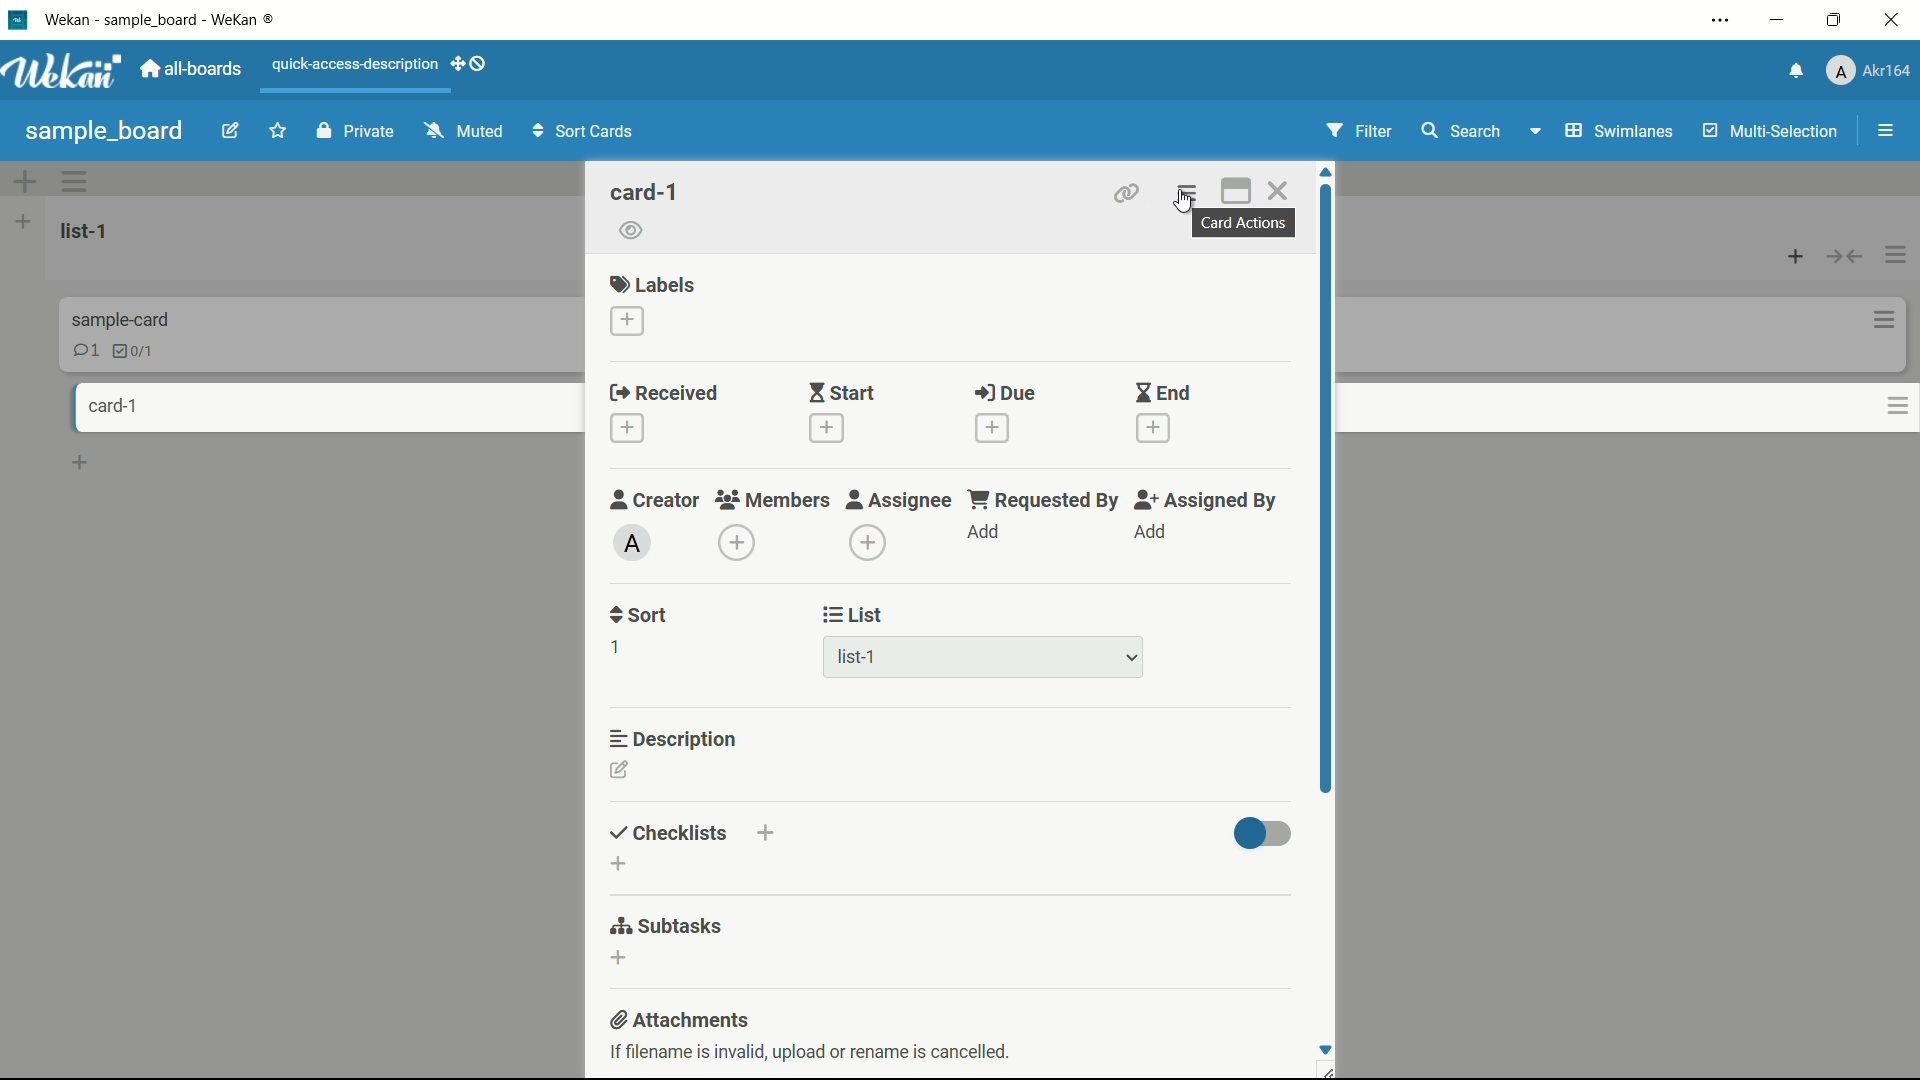  What do you see at coordinates (195, 22) in the screenshot?
I see `wekan - Sample_board - weaken` at bounding box center [195, 22].